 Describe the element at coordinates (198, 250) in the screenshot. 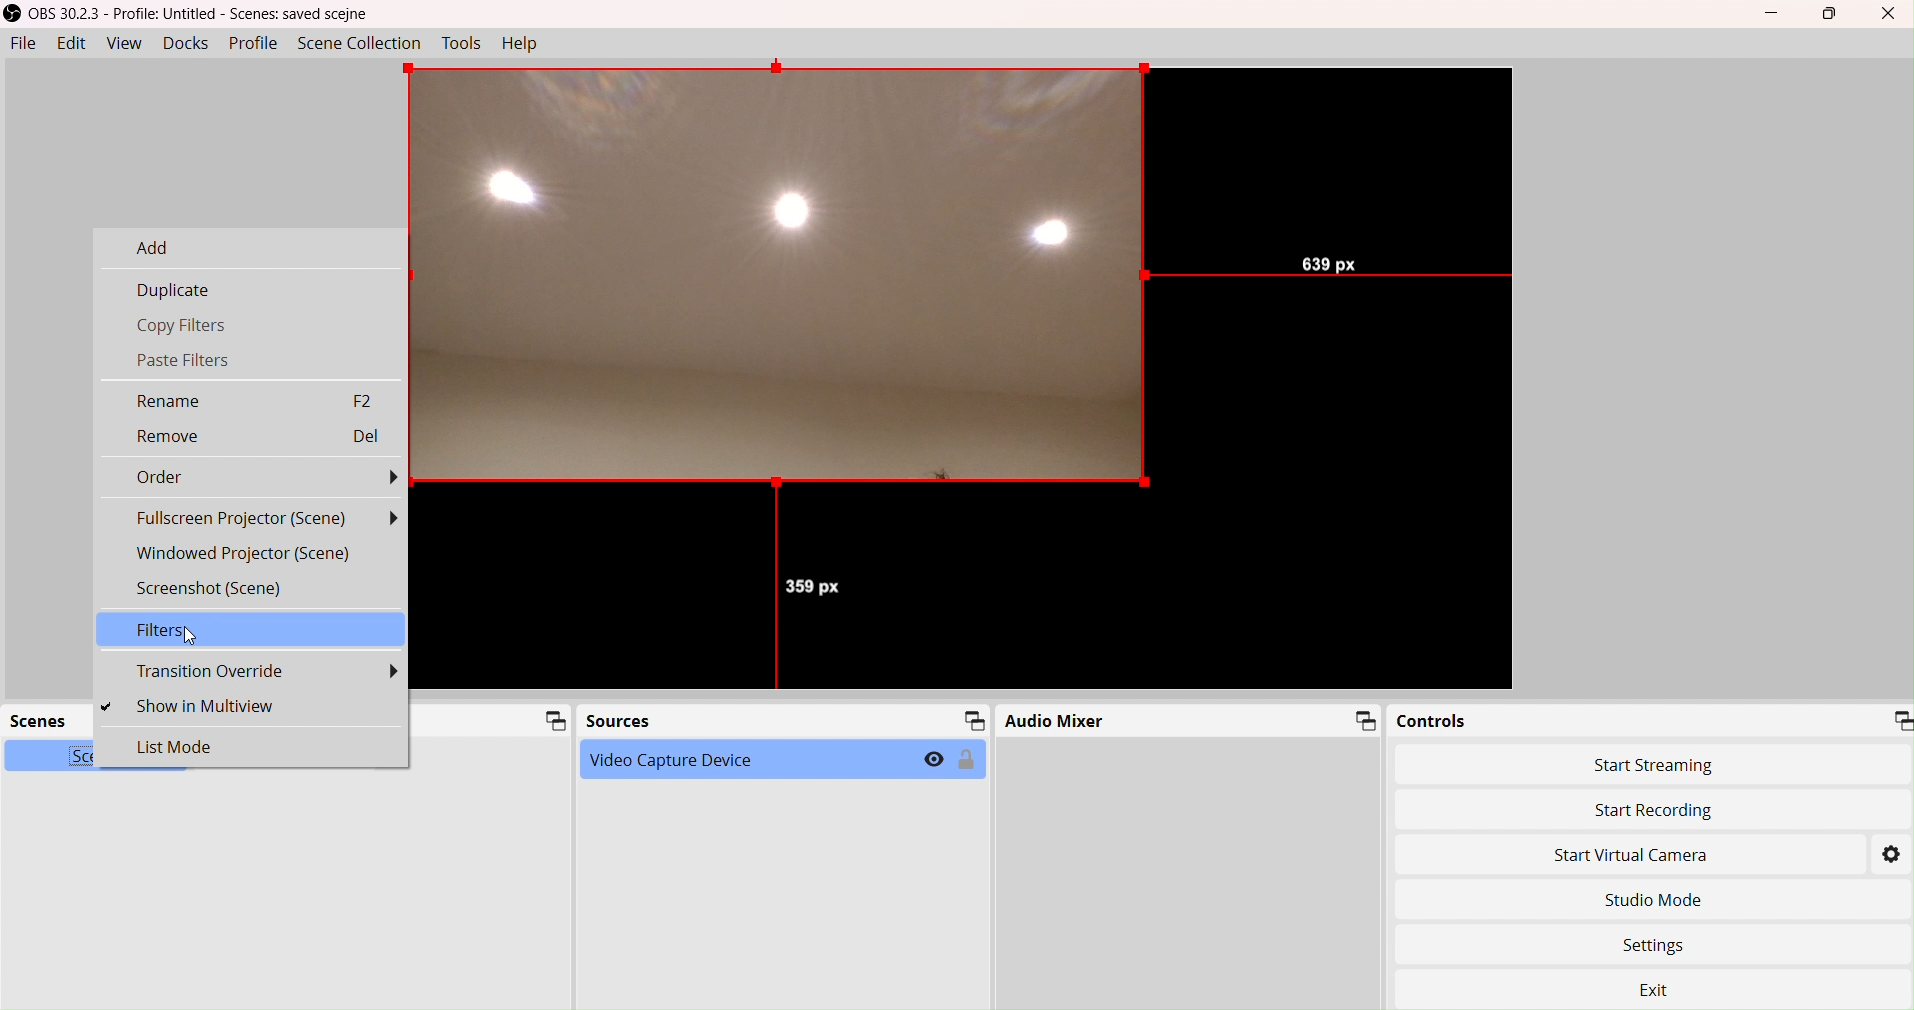

I see `Add` at that location.